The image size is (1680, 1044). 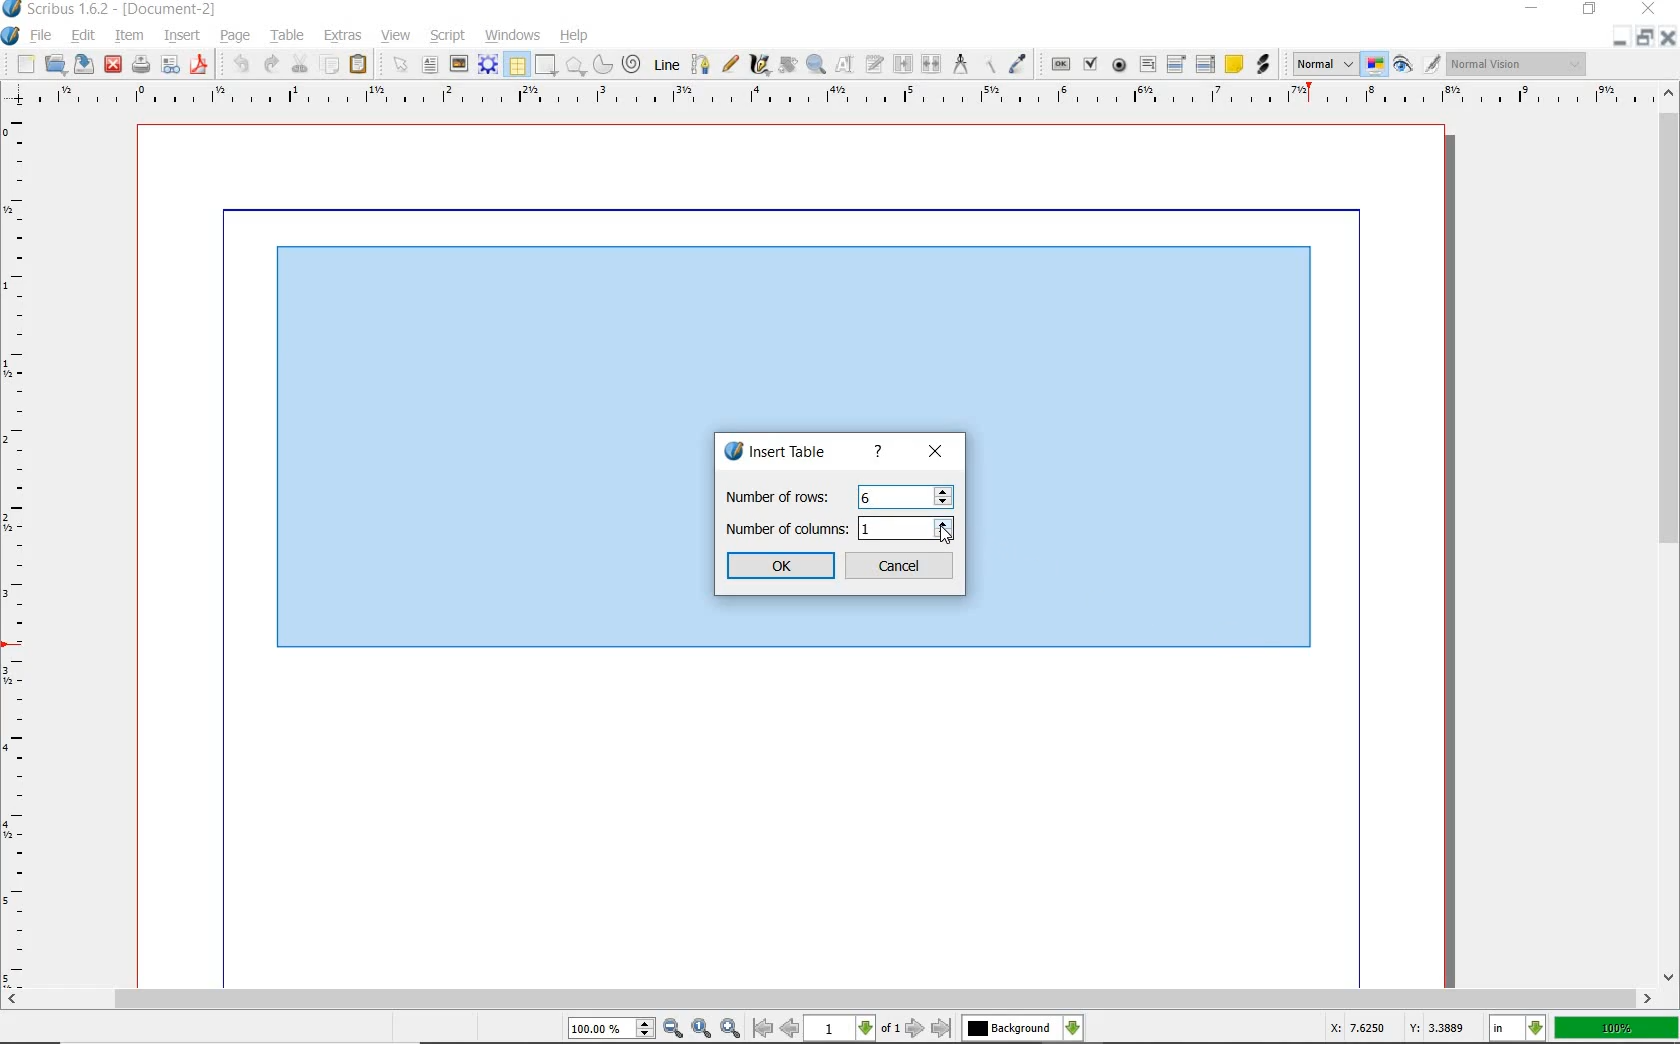 What do you see at coordinates (1520, 1030) in the screenshot?
I see `select current unit` at bounding box center [1520, 1030].